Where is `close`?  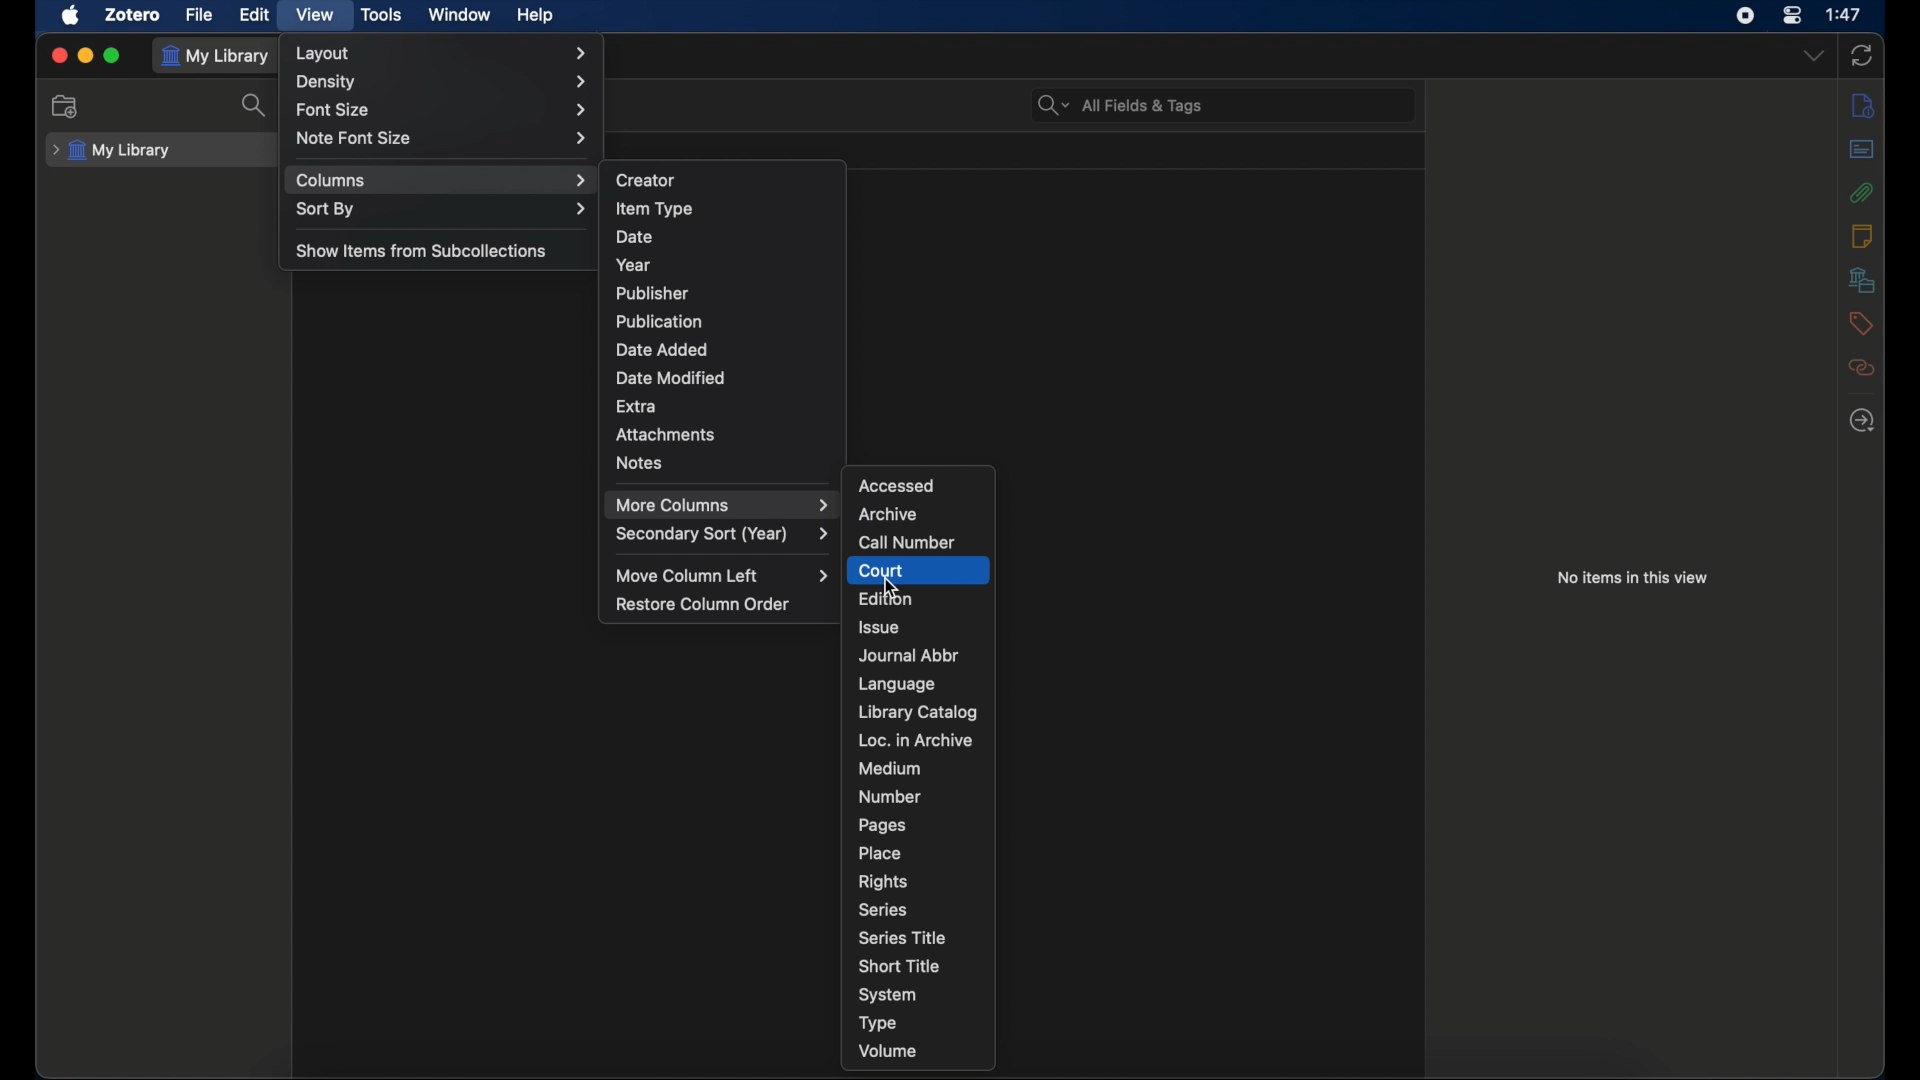
close is located at coordinates (58, 55).